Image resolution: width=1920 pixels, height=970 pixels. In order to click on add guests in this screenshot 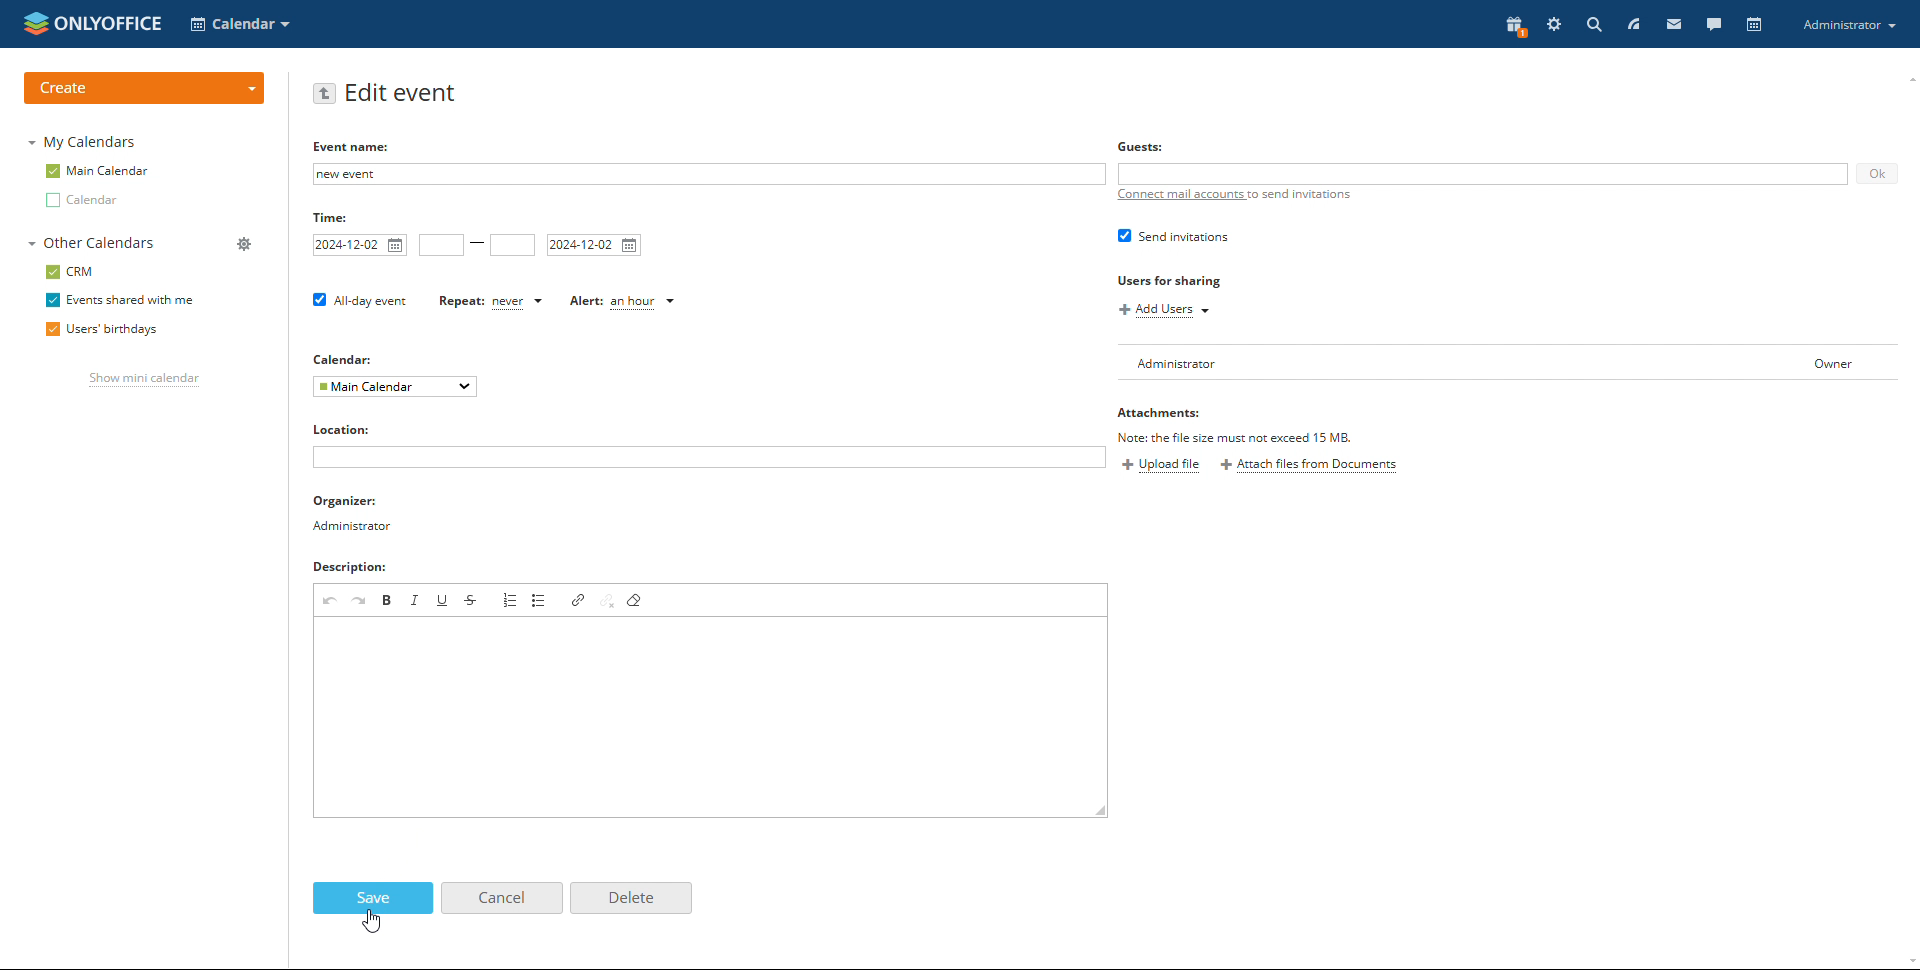, I will do `click(1482, 173)`.